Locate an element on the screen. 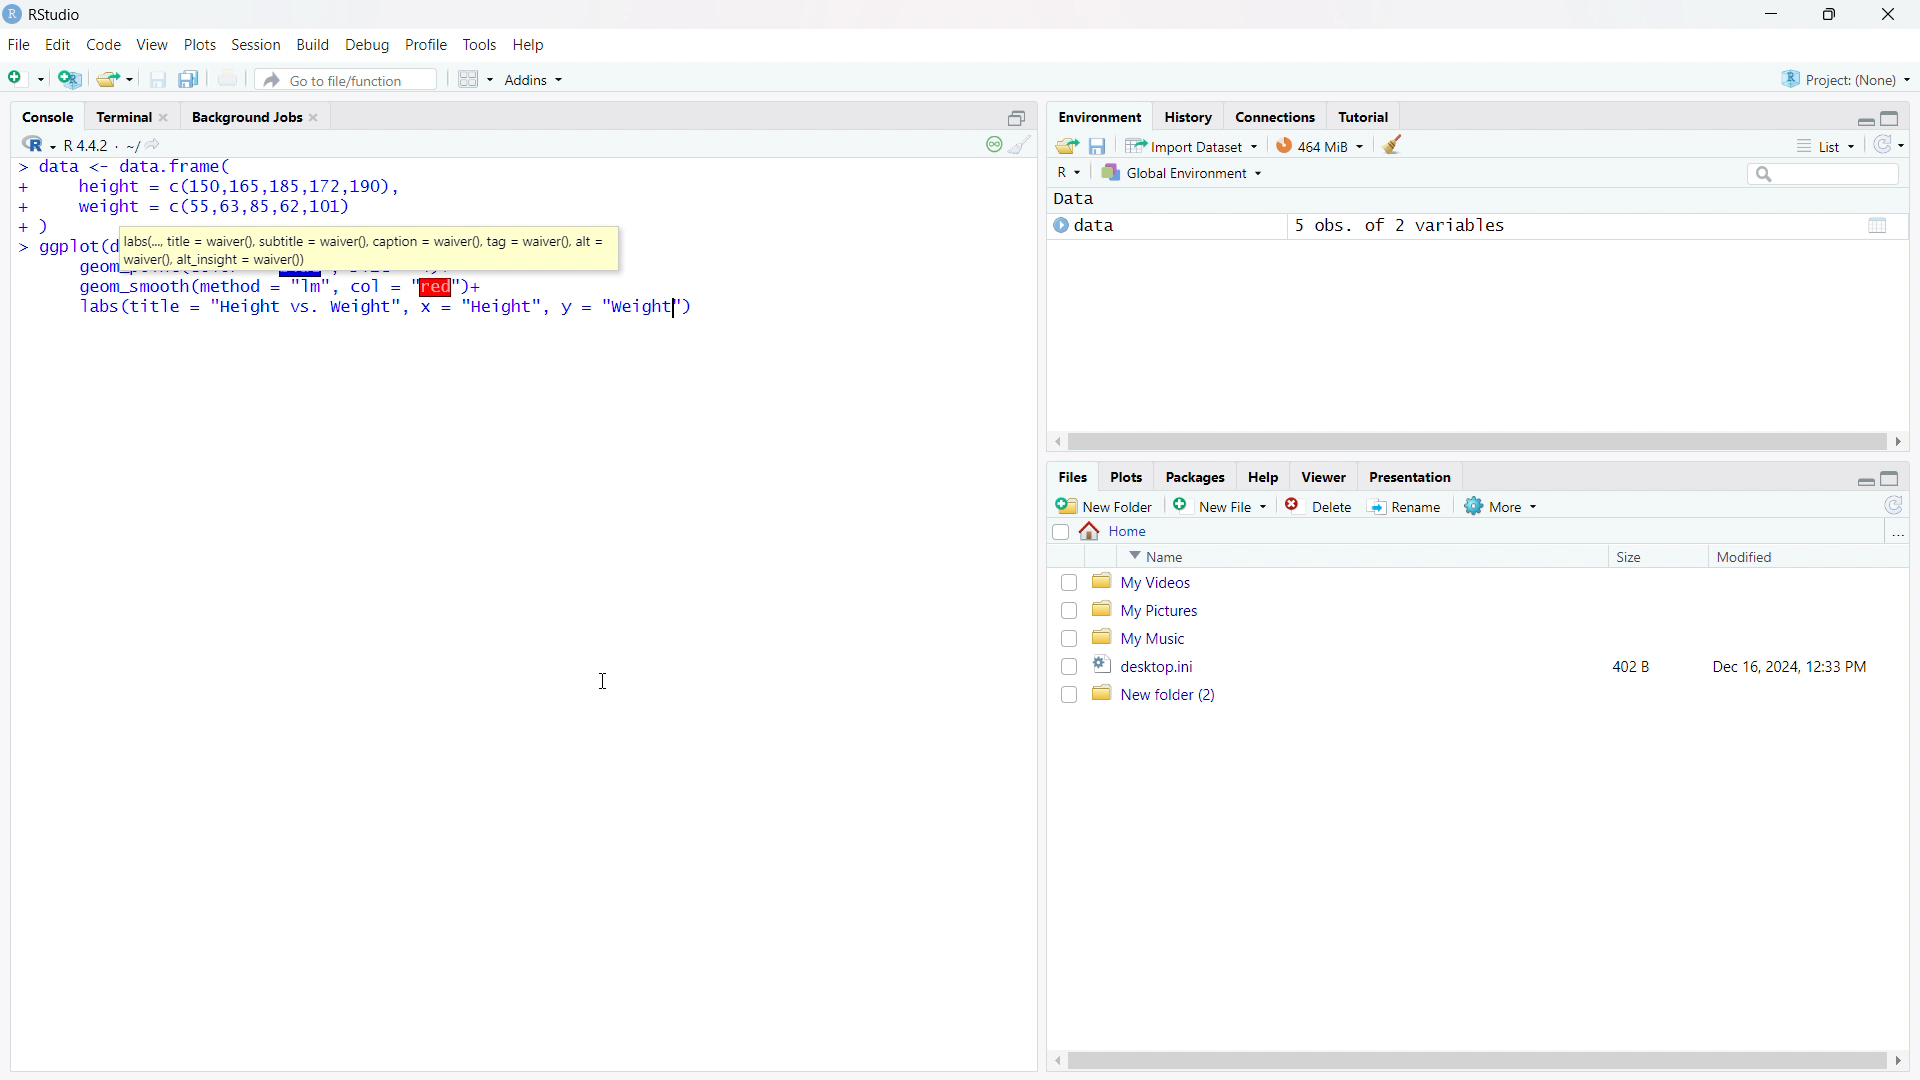 The image size is (1920, 1080). scroll right is located at coordinates (1900, 442).